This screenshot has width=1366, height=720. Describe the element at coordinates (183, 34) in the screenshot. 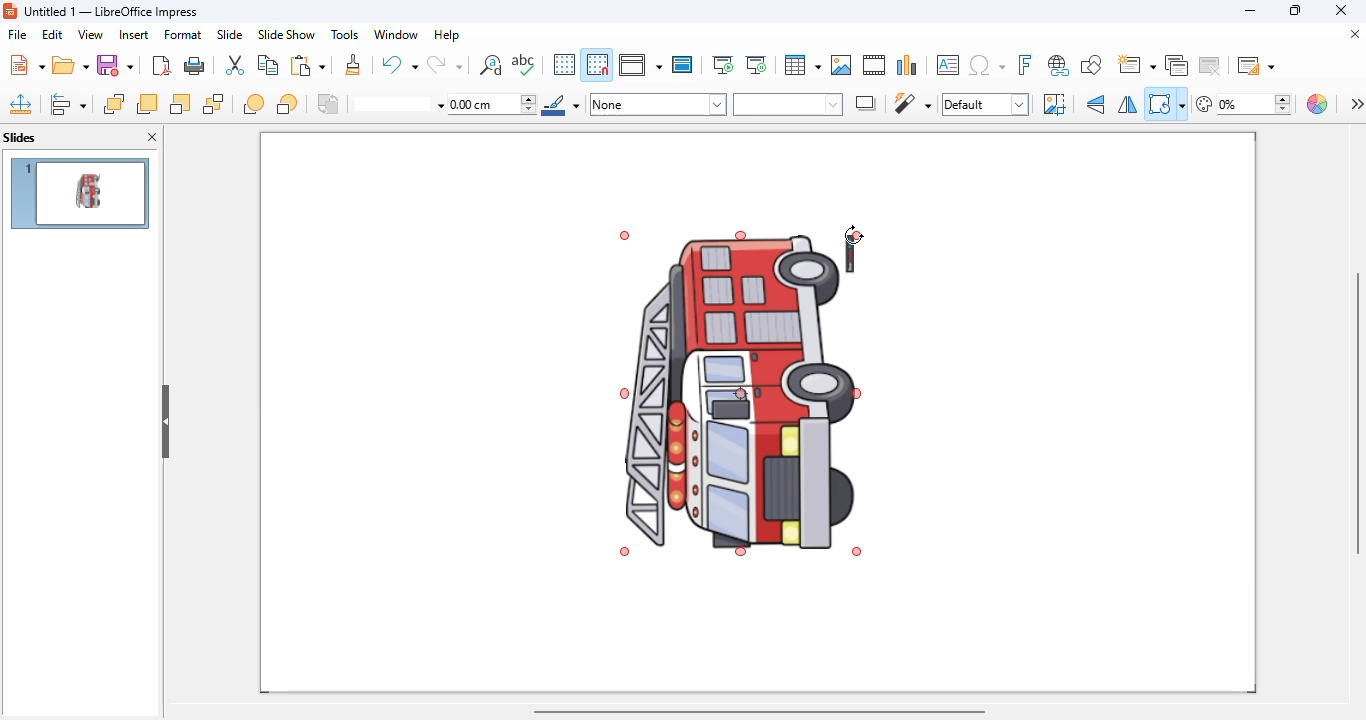

I see `format` at that location.